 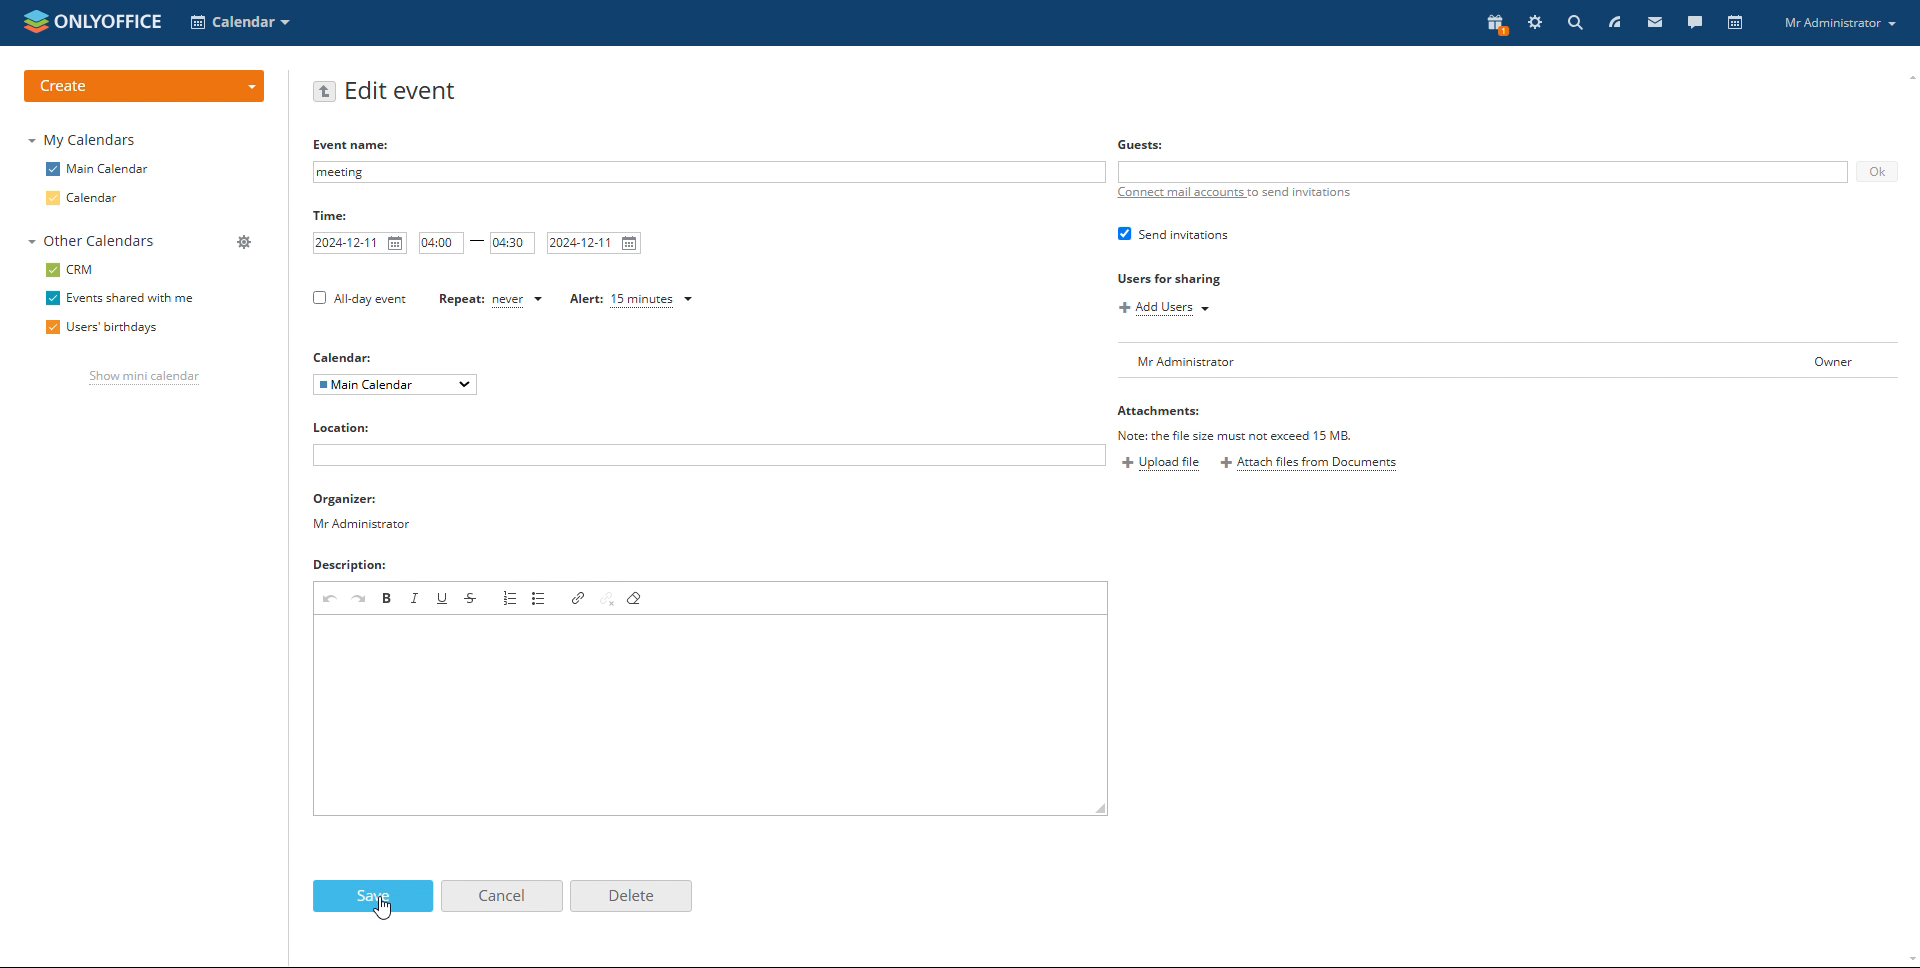 What do you see at coordinates (351, 427) in the screenshot?
I see `location` at bounding box center [351, 427].